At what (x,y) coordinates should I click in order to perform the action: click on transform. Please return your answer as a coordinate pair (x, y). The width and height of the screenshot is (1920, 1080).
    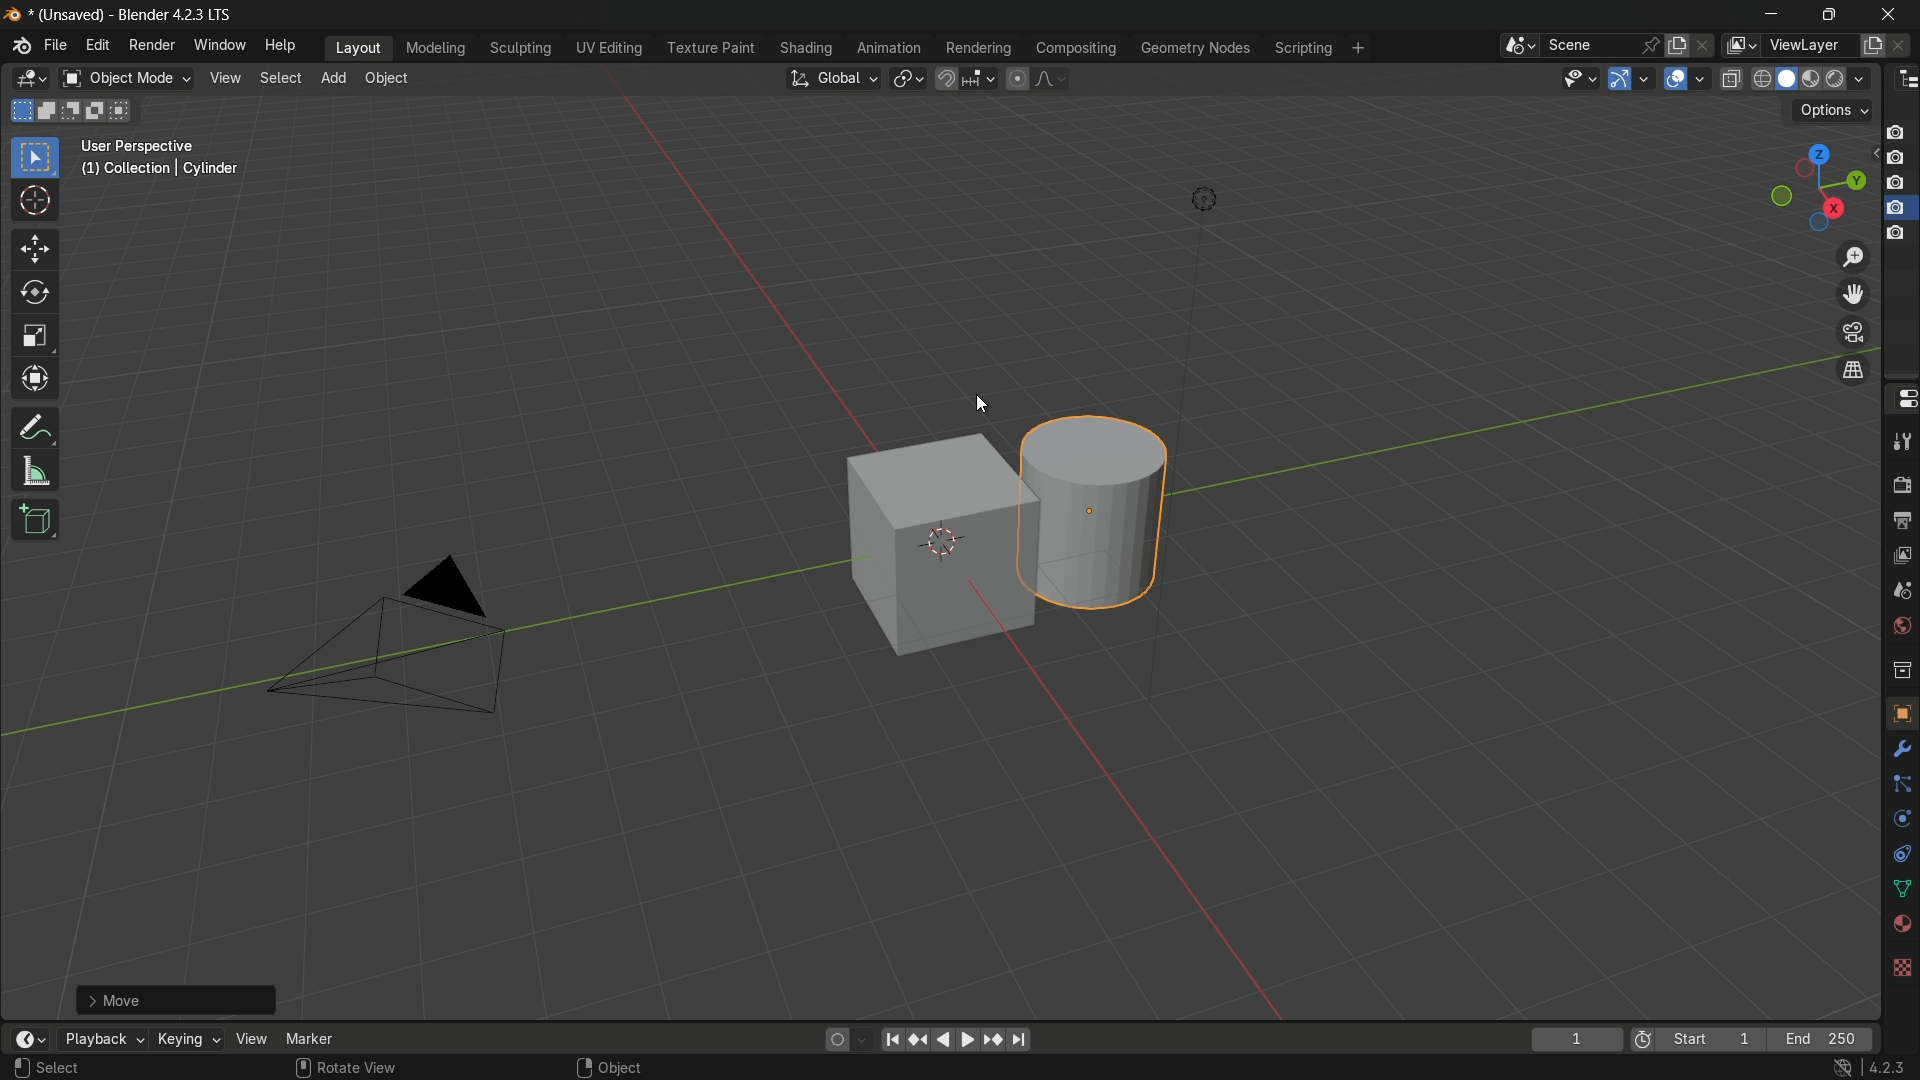
    Looking at the image, I should click on (36, 380).